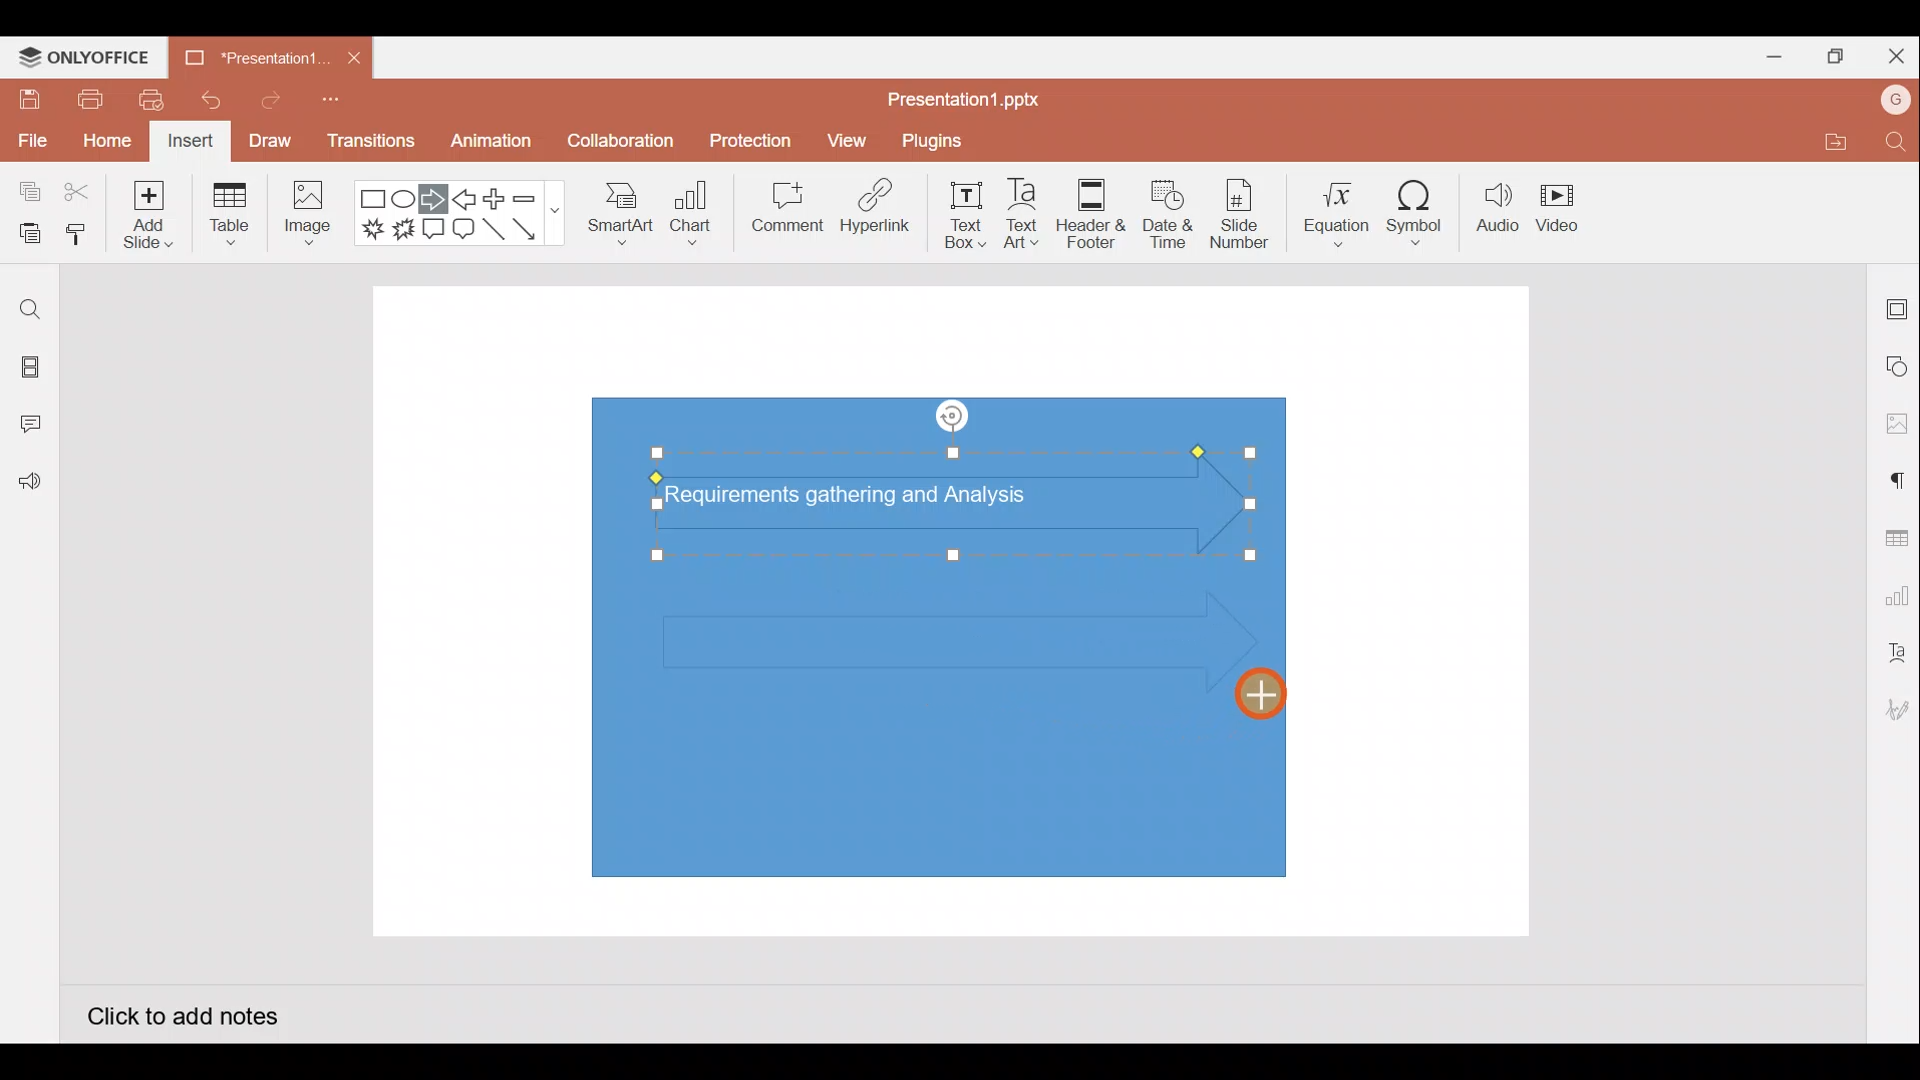 The image size is (1920, 1080). What do you see at coordinates (1092, 208) in the screenshot?
I see `Header & footer` at bounding box center [1092, 208].